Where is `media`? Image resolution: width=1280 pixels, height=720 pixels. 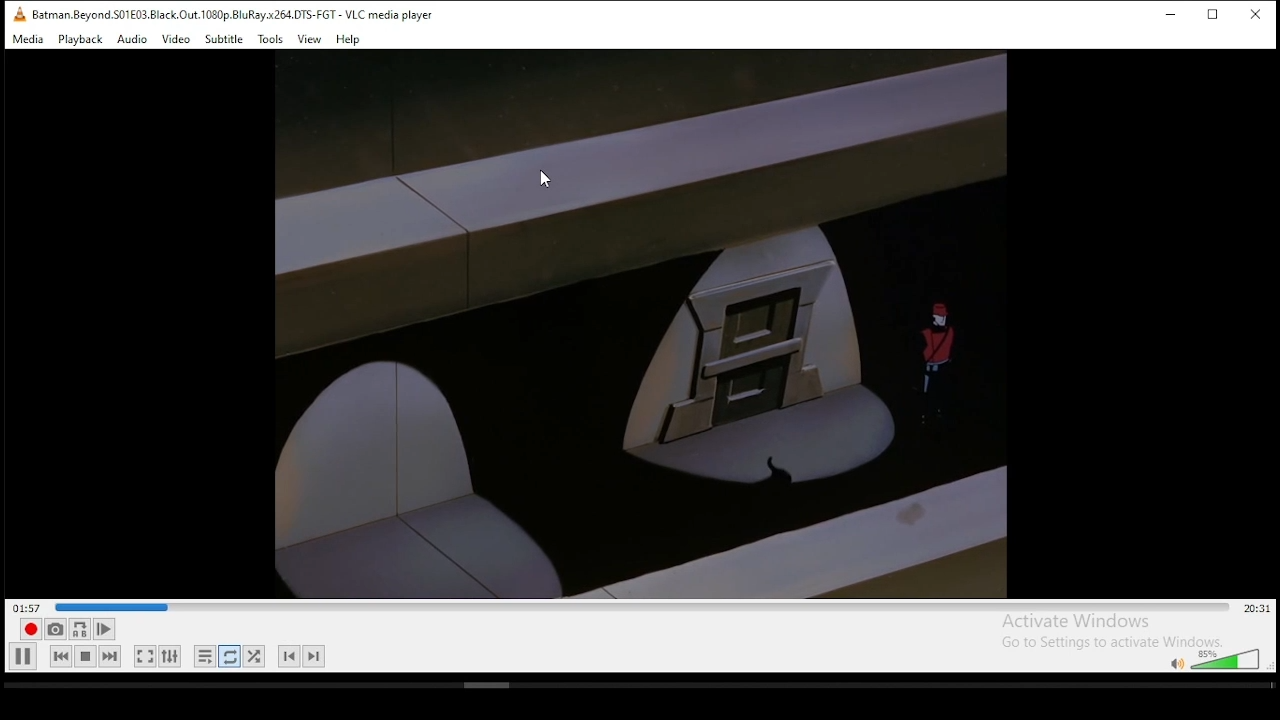 media is located at coordinates (28, 39).